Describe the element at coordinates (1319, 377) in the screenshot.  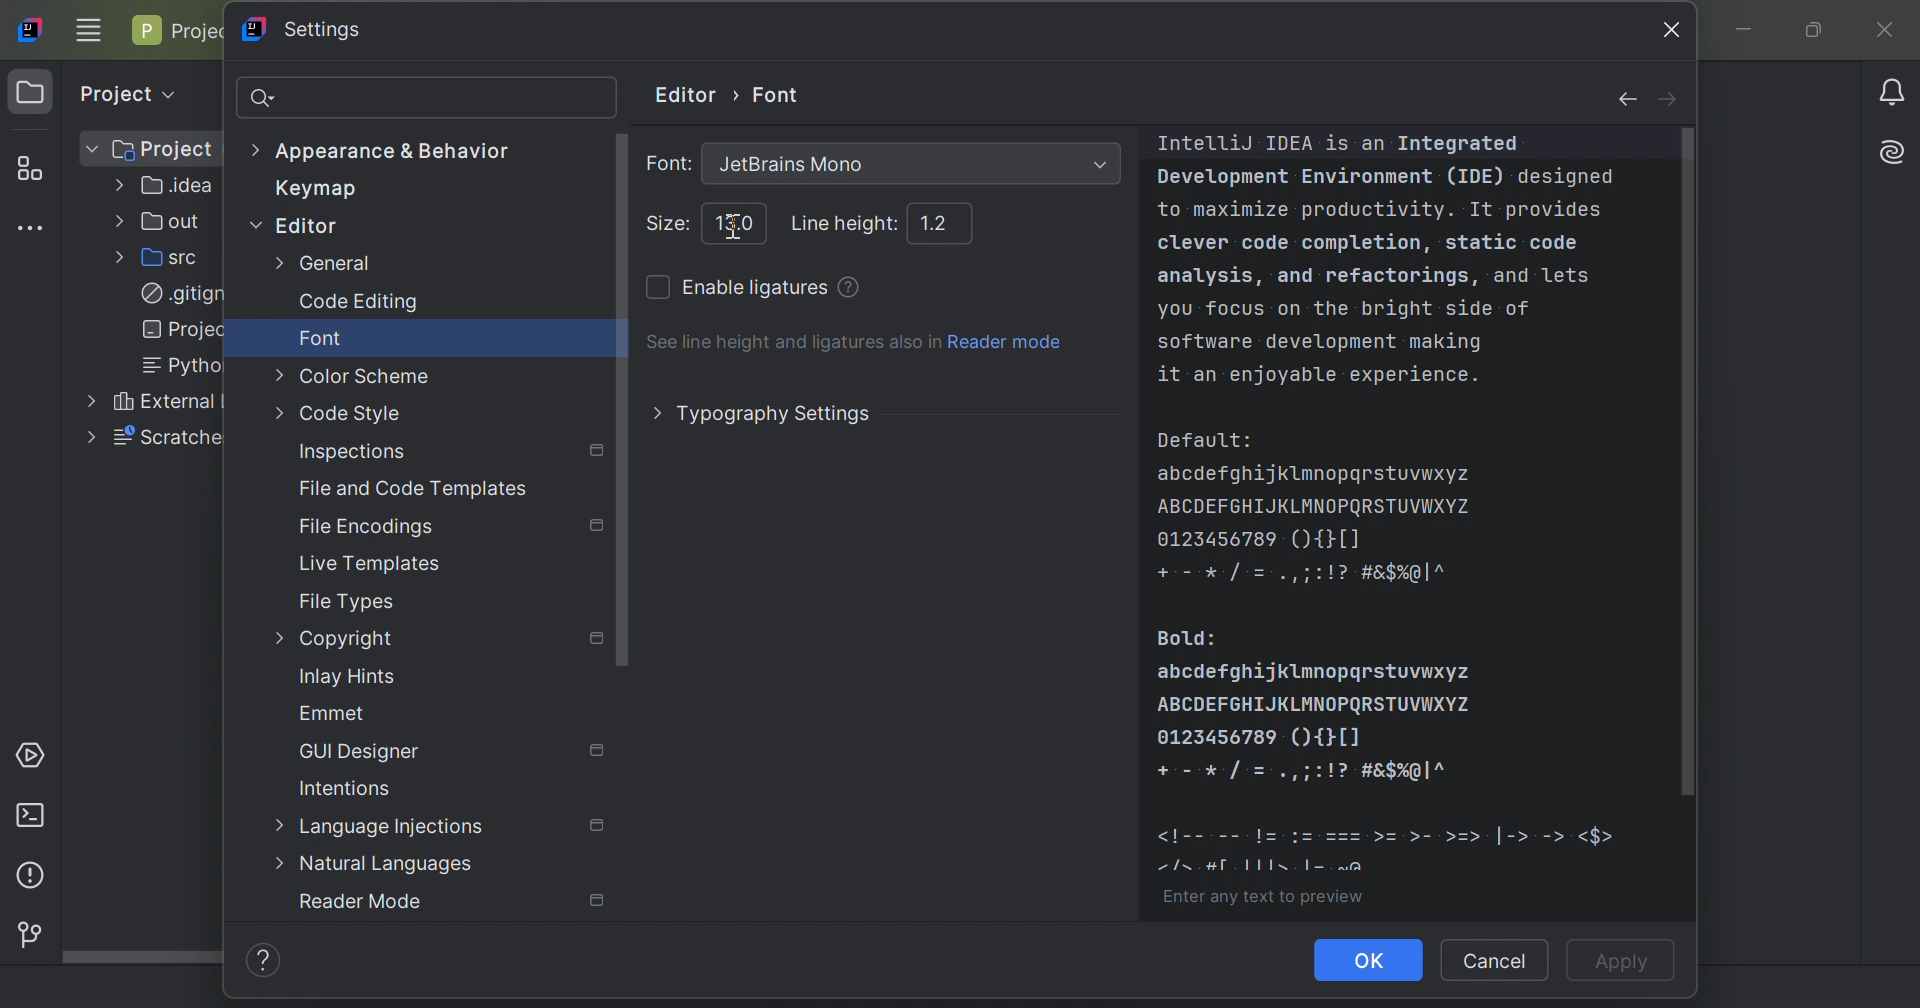
I see `it an enjoyable experience.` at that location.